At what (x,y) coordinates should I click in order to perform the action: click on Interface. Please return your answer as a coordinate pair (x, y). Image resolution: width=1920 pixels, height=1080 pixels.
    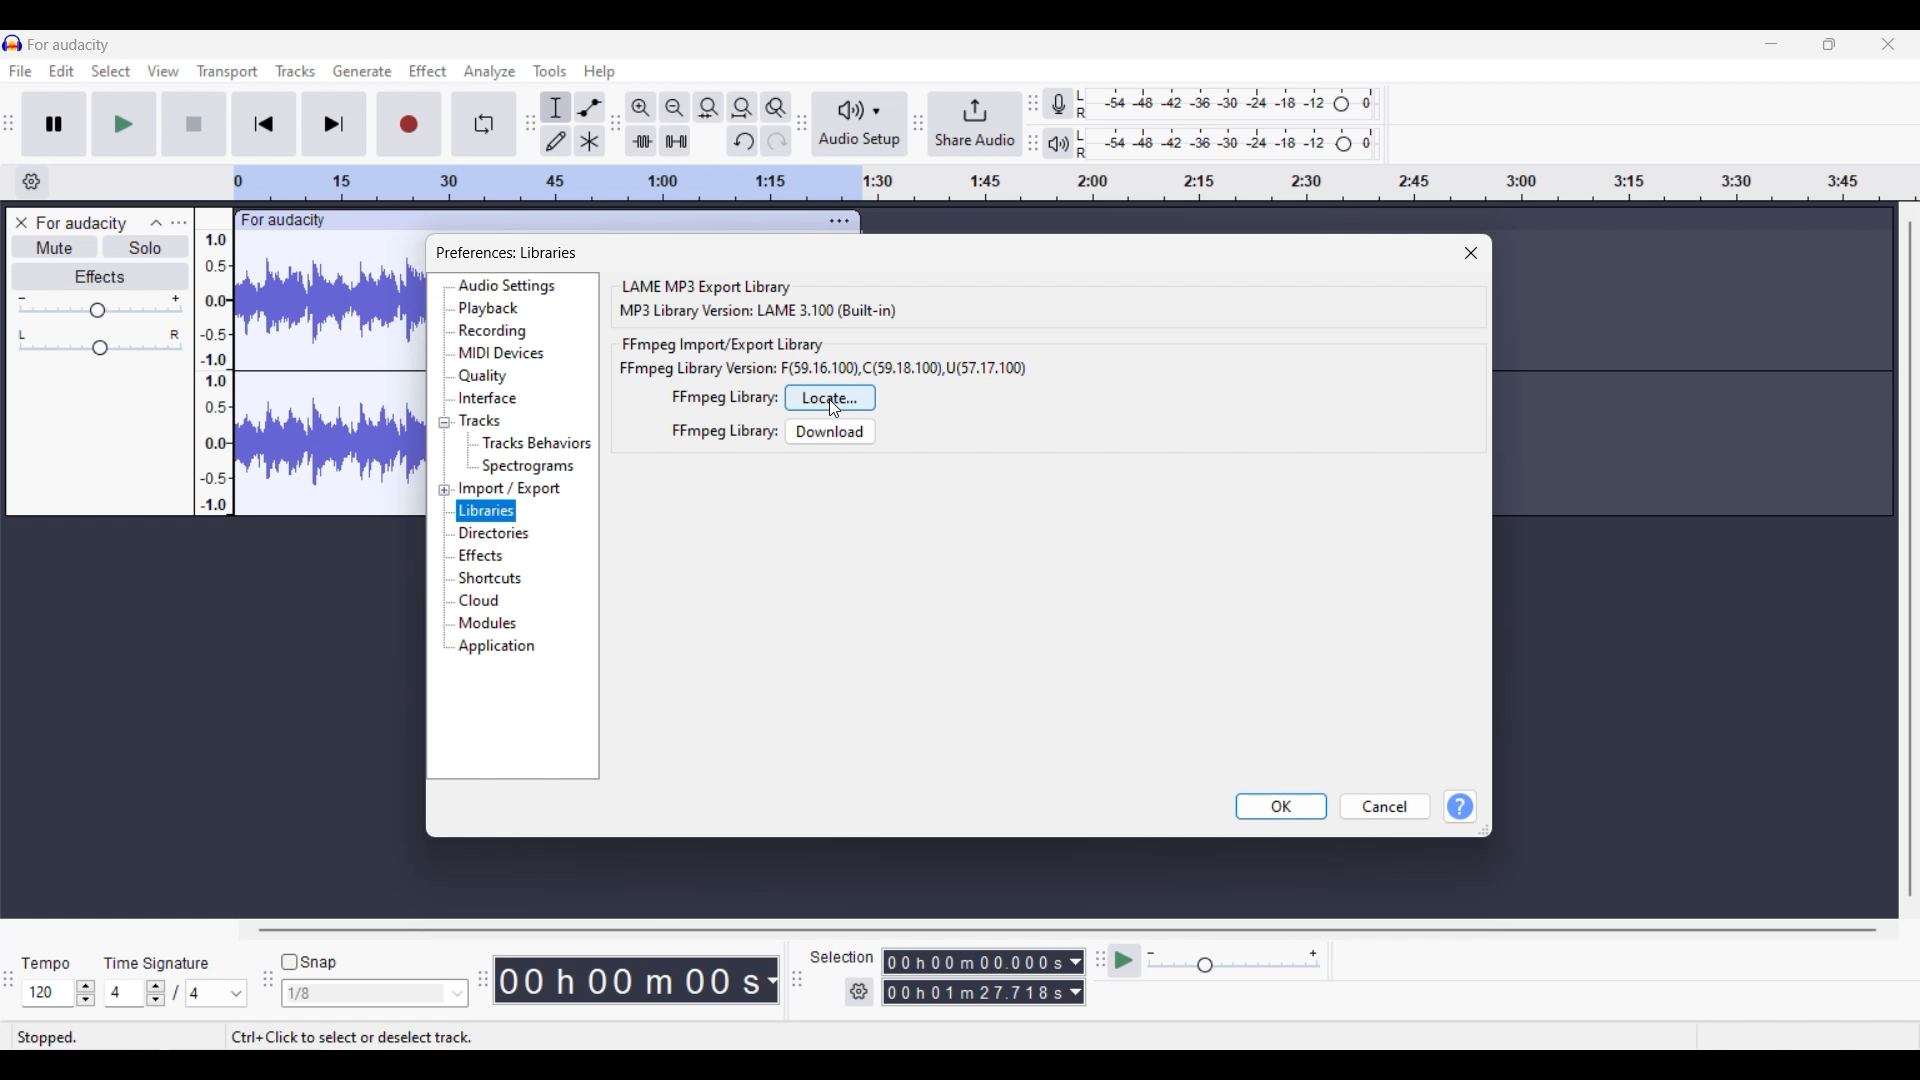
    Looking at the image, I should click on (488, 398).